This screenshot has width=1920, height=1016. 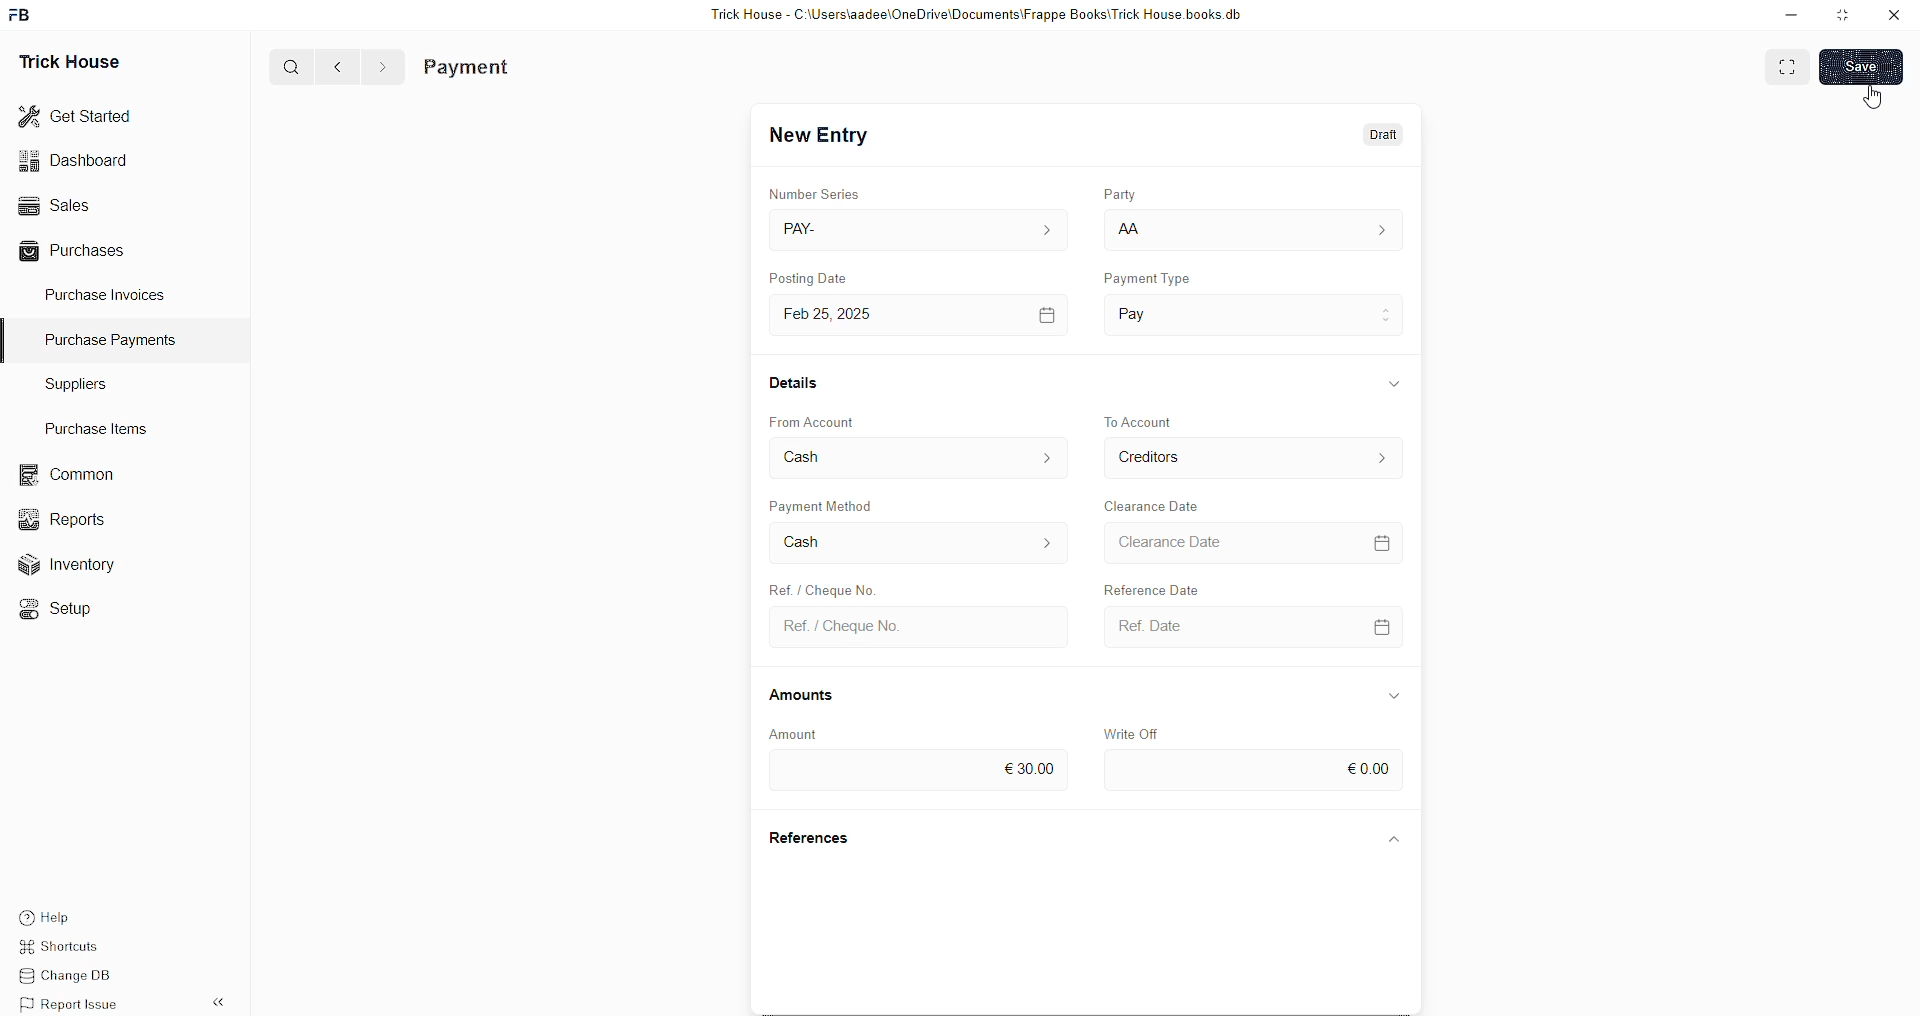 I want to click on «© Setup, so click(x=62, y=609).